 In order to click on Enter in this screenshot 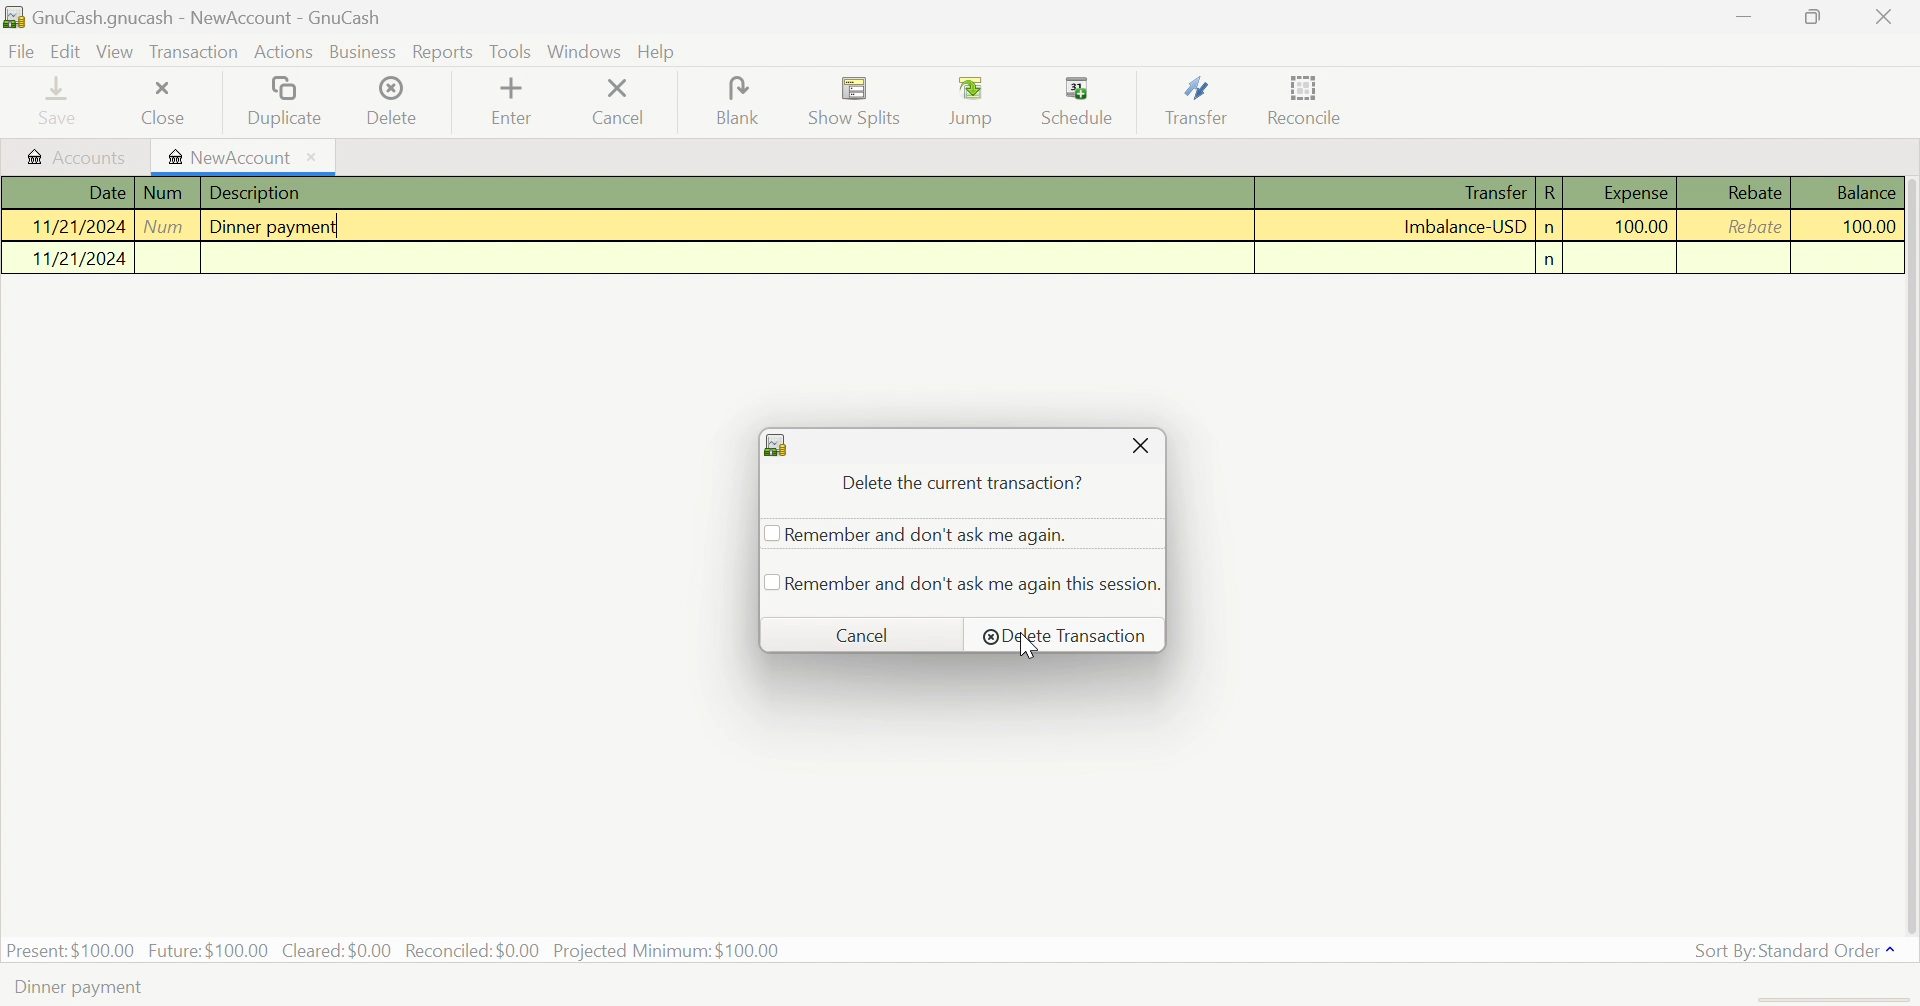, I will do `click(523, 103)`.